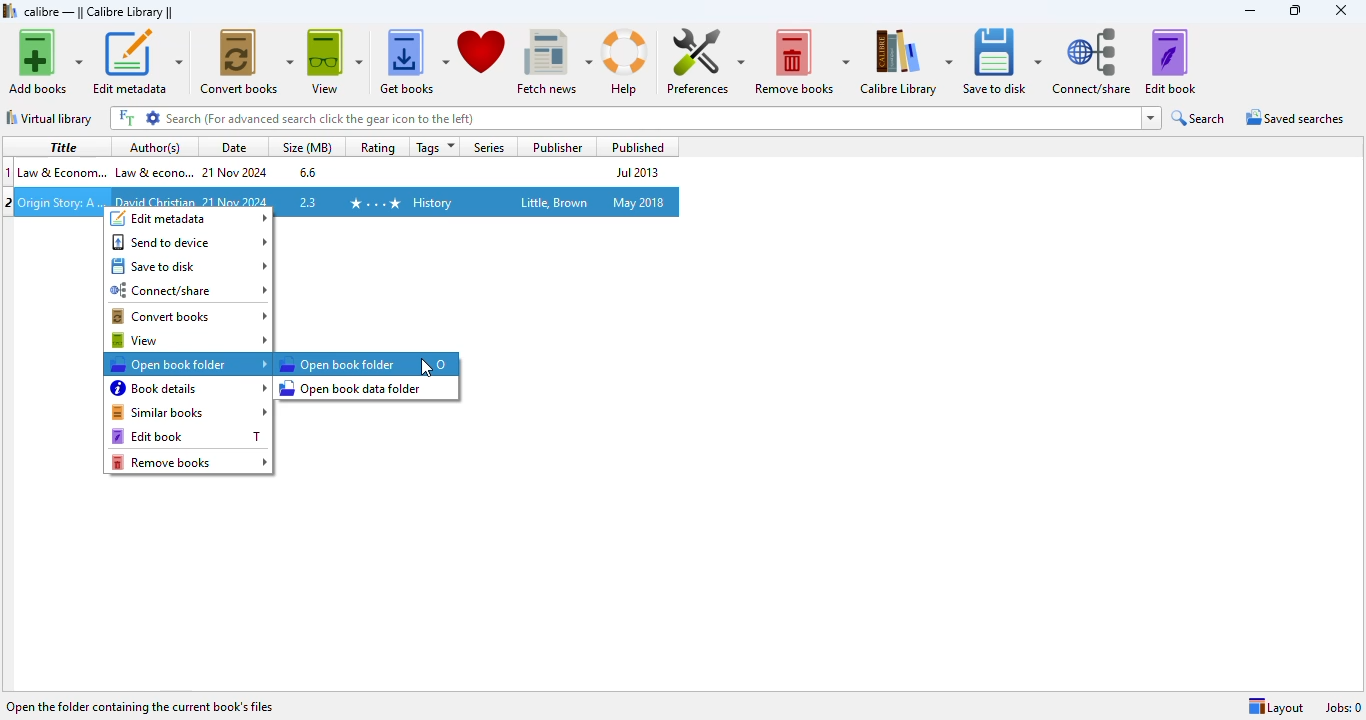  What do you see at coordinates (190, 388) in the screenshot?
I see `book details` at bounding box center [190, 388].